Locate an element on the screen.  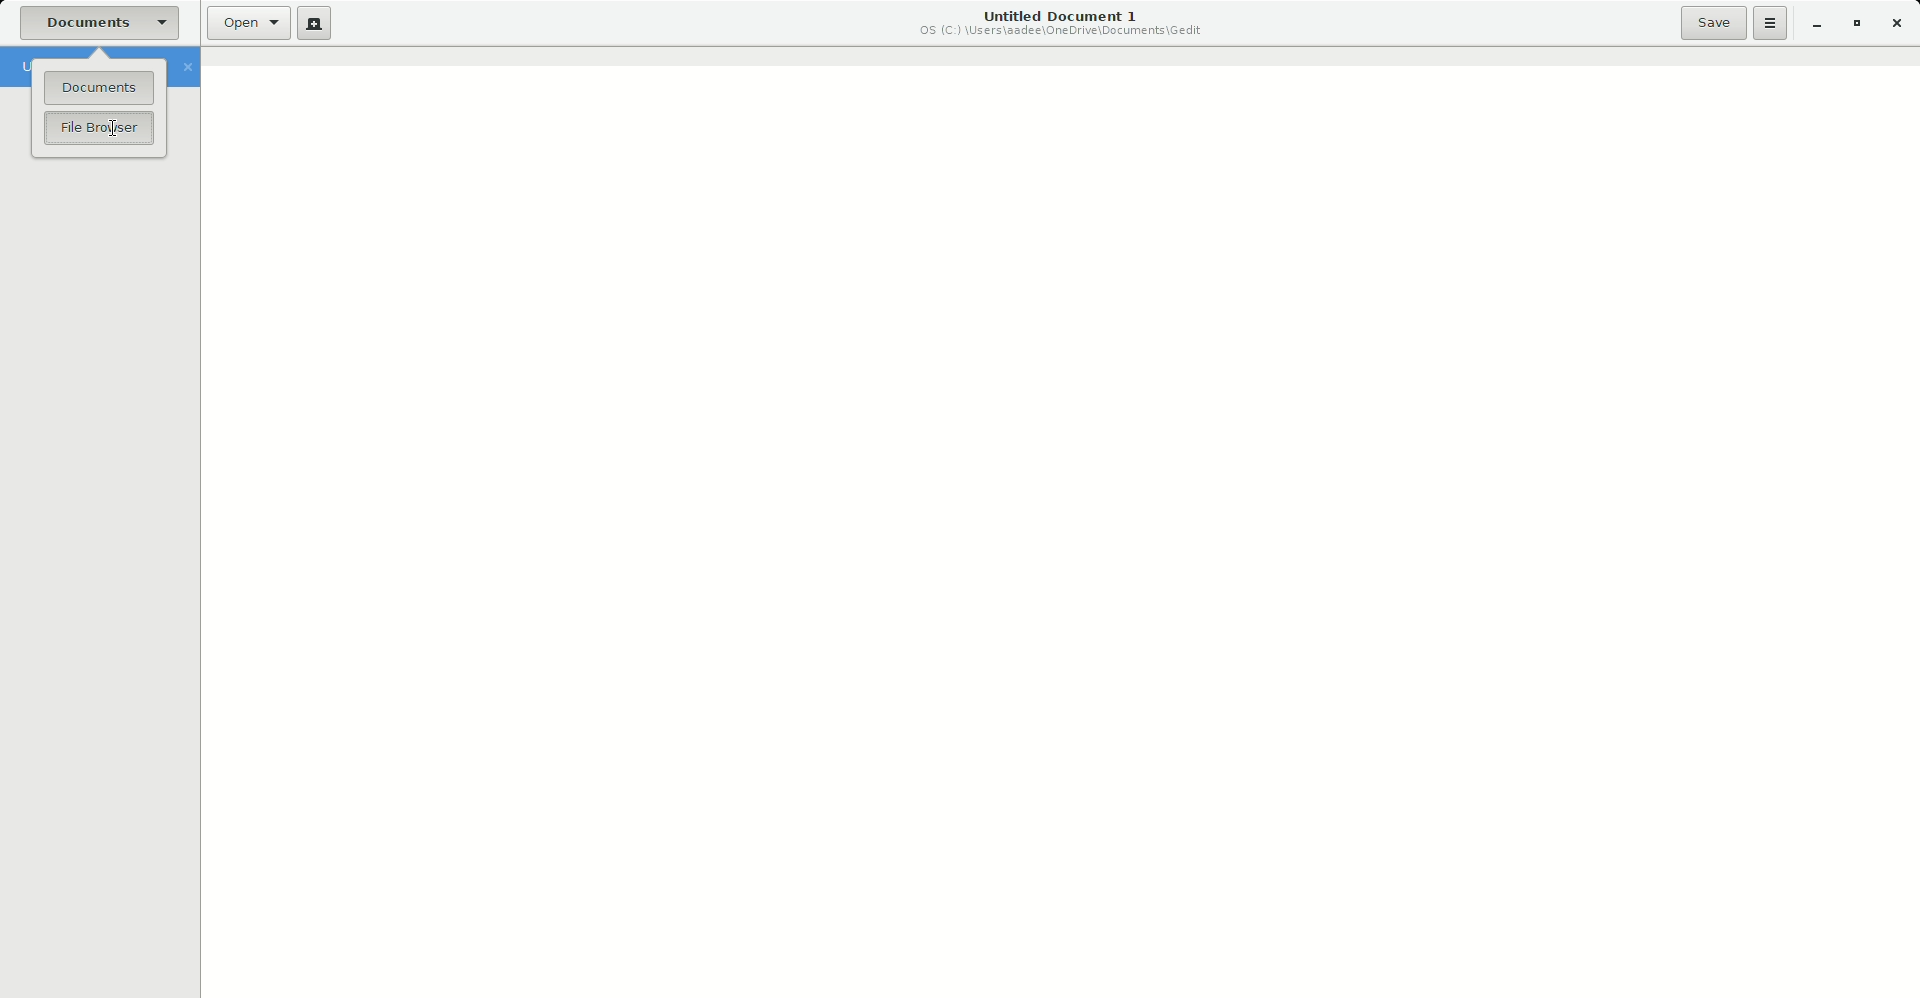
Close is located at coordinates (1895, 21).